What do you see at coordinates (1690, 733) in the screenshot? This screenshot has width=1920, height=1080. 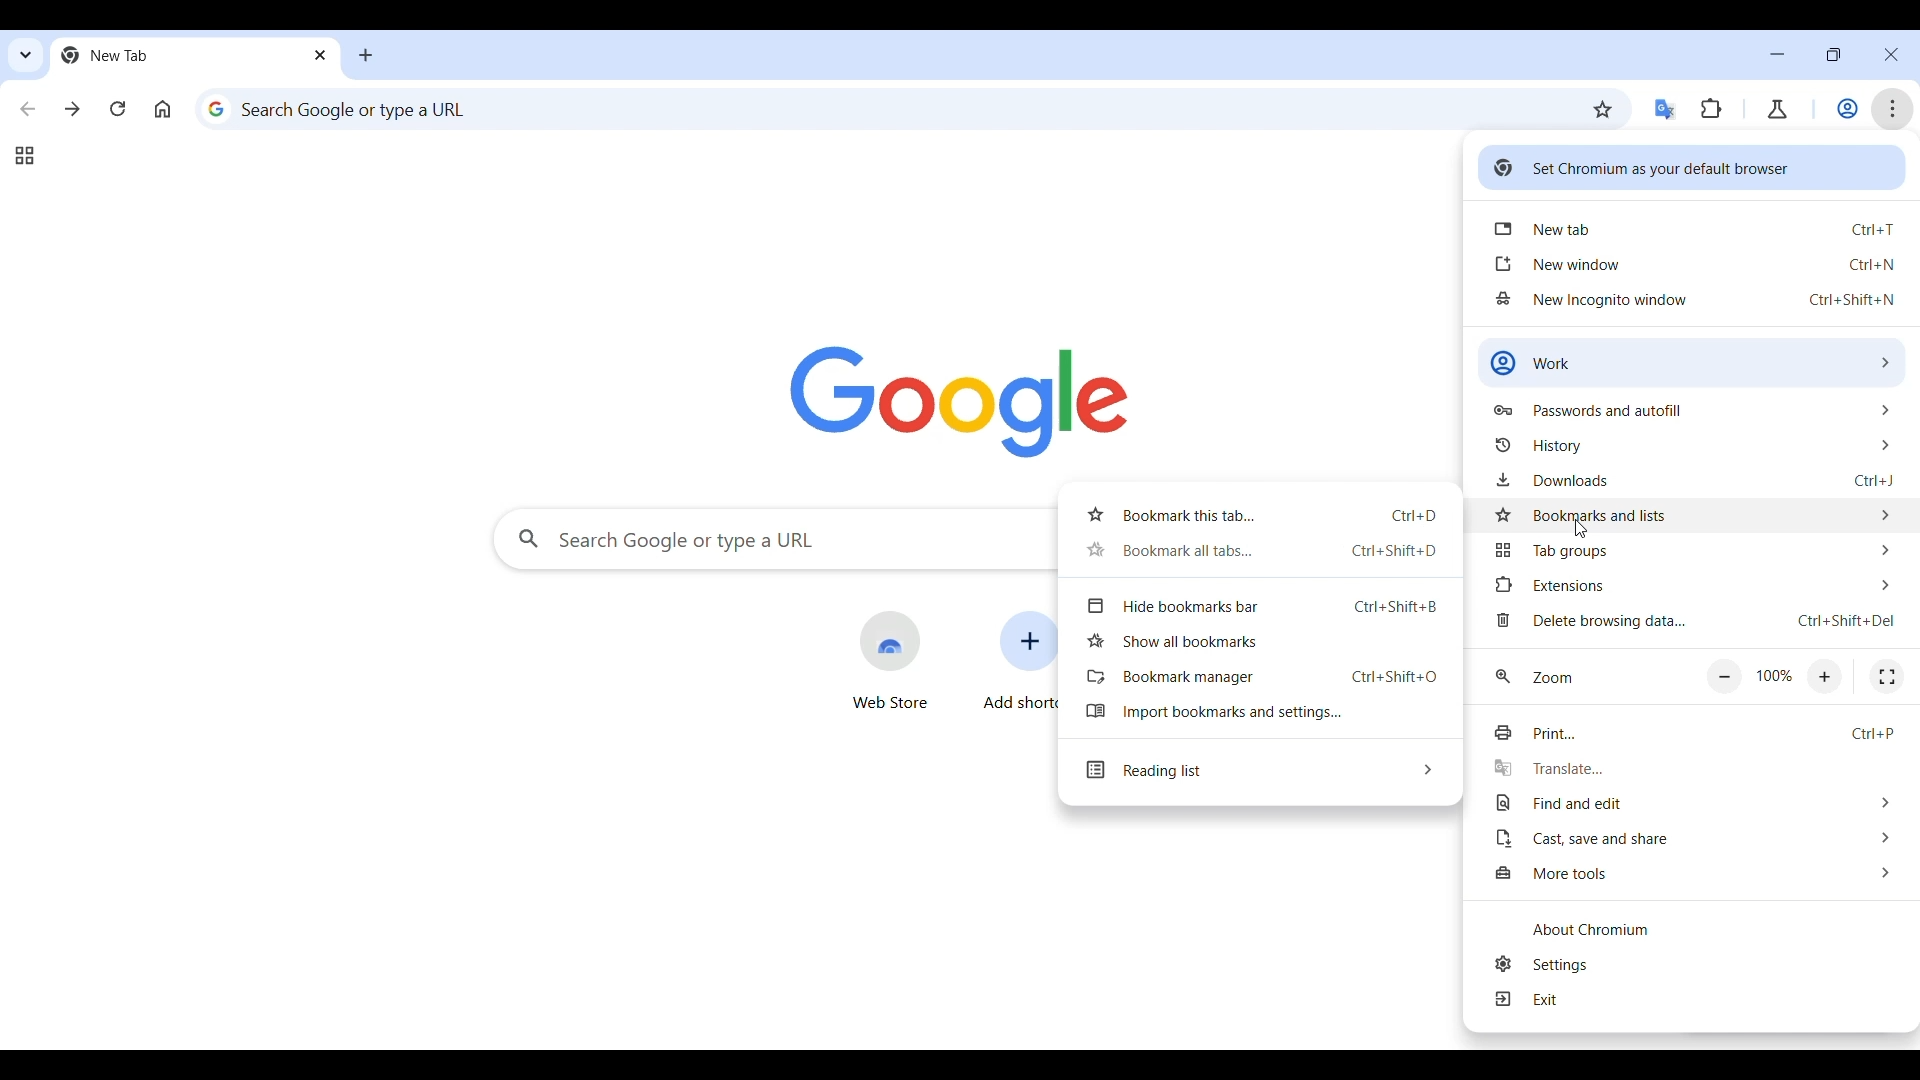 I see `Print` at bounding box center [1690, 733].